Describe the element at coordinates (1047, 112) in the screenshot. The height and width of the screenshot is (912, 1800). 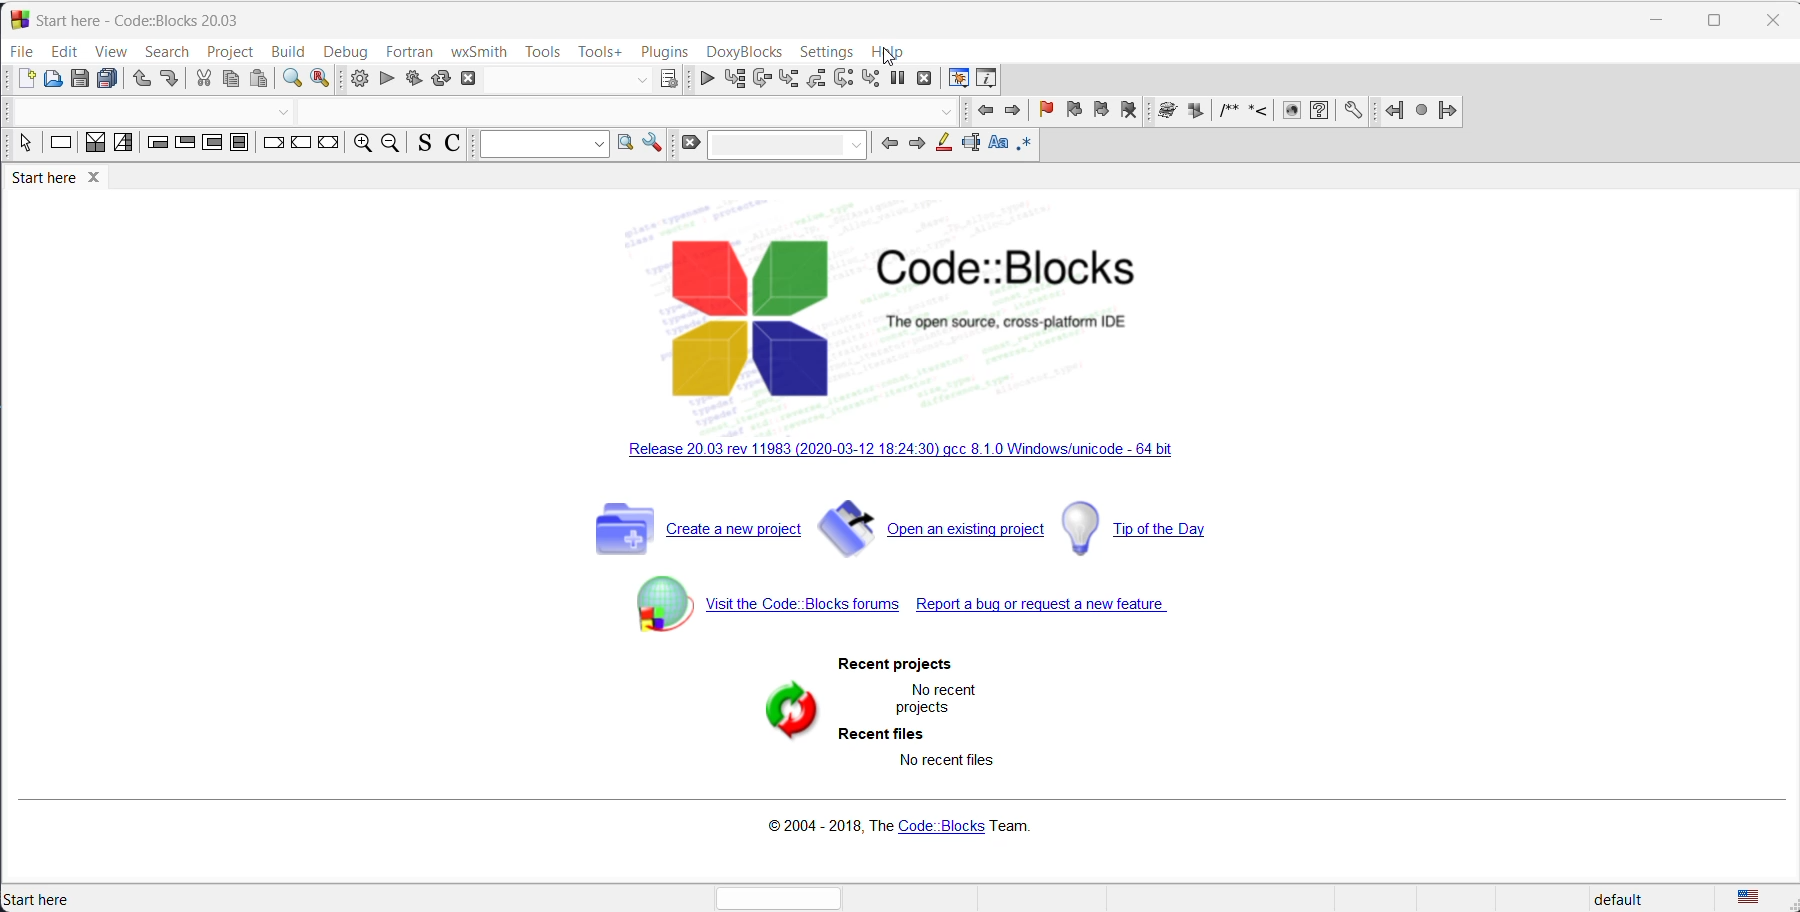
I see `add bookmark` at that location.